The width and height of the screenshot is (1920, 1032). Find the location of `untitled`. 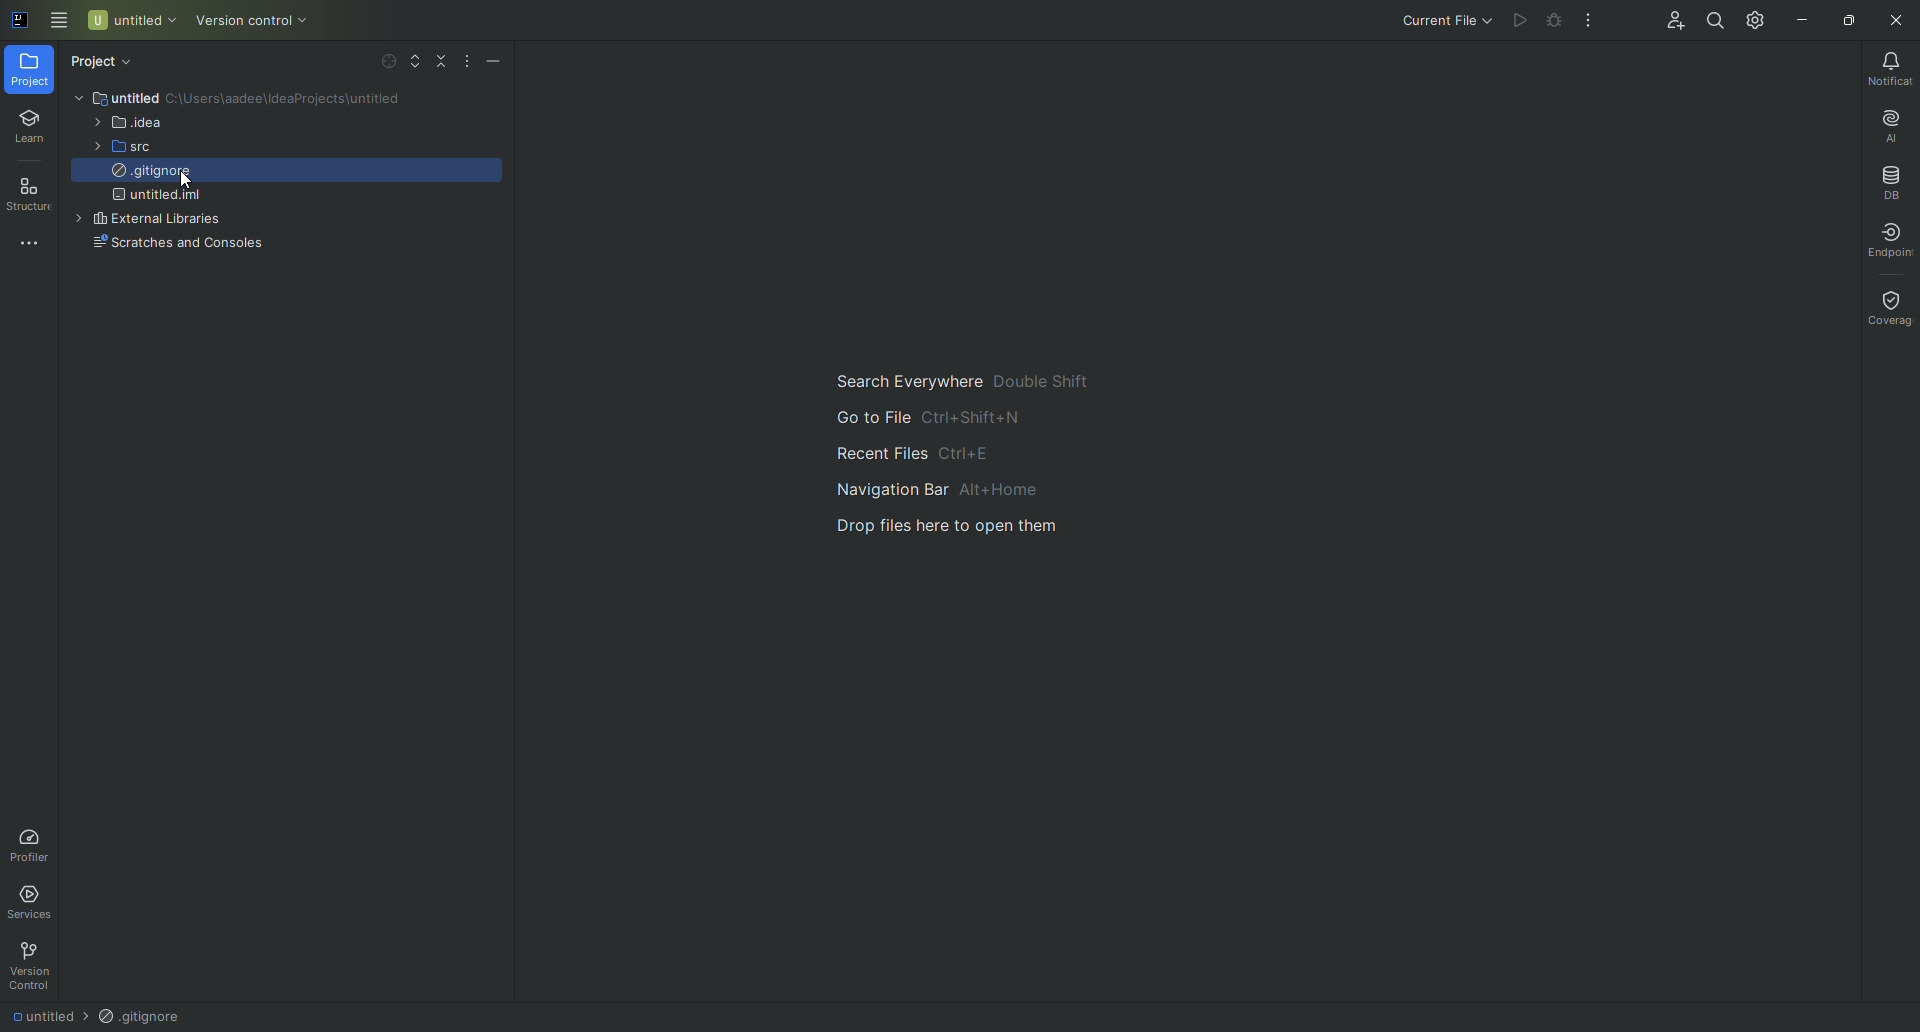

untitled is located at coordinates (153, 96).